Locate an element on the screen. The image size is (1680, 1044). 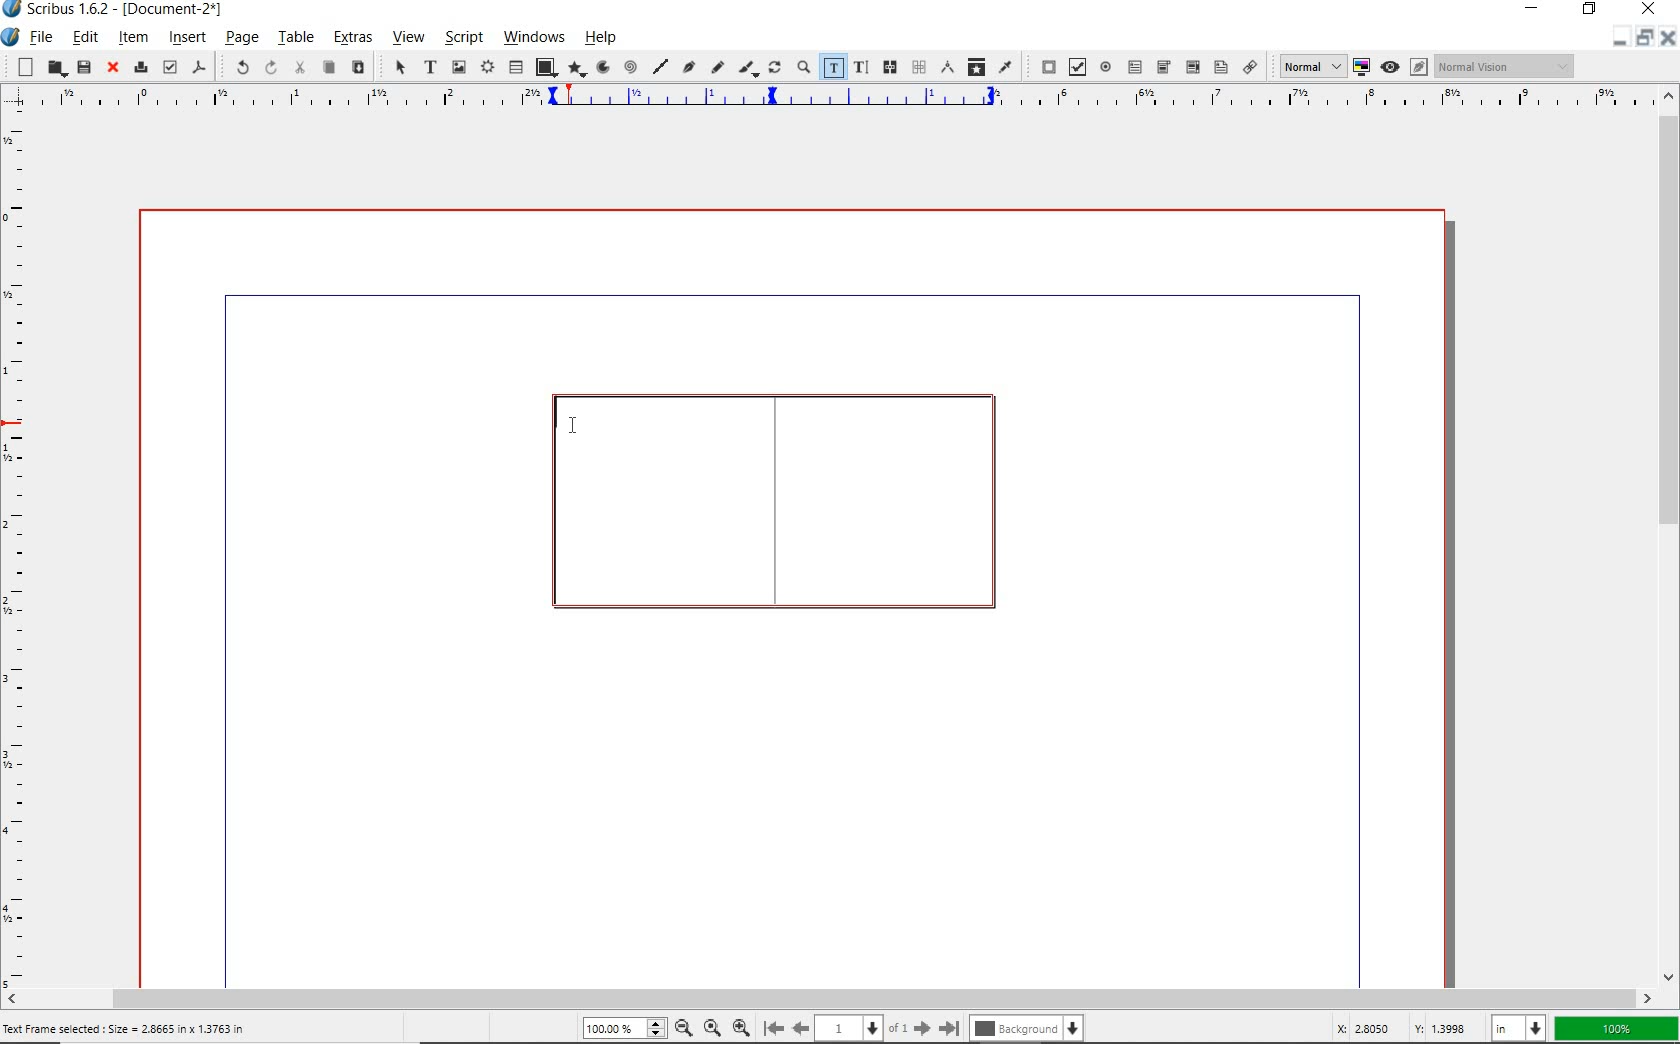
CURSOR is located at coordinates (570, 428).